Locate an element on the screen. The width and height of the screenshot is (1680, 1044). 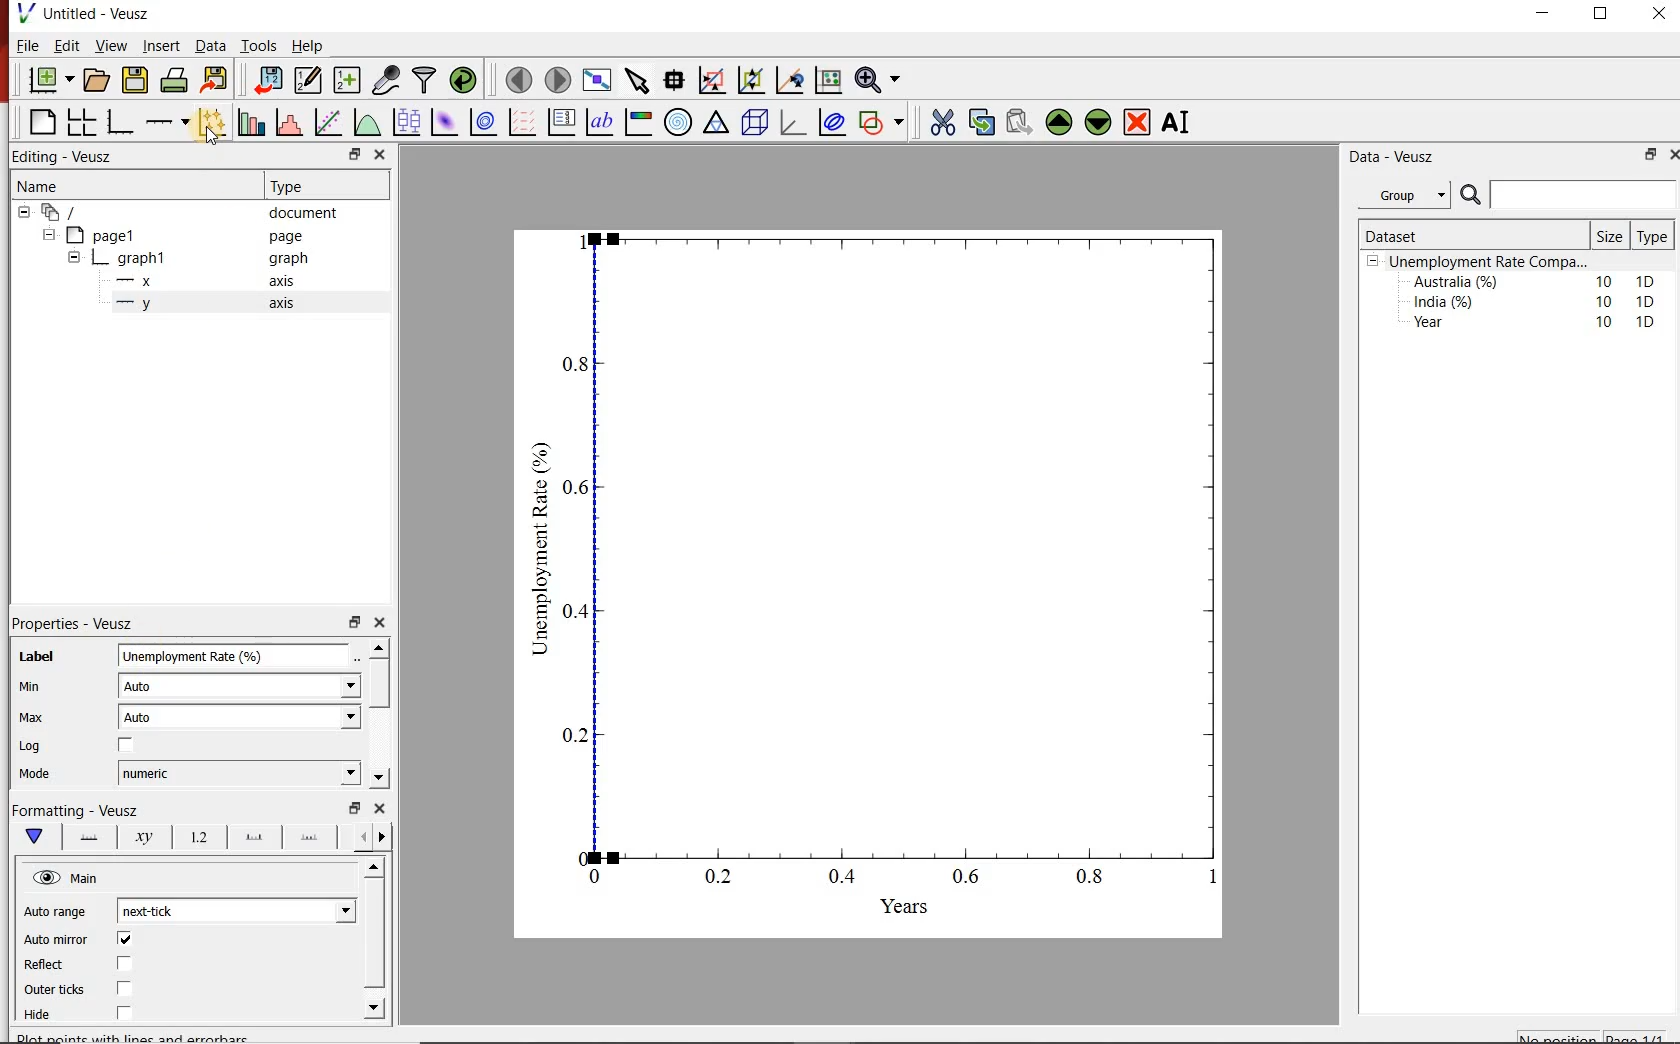
View is located at coordinates (109, 46).